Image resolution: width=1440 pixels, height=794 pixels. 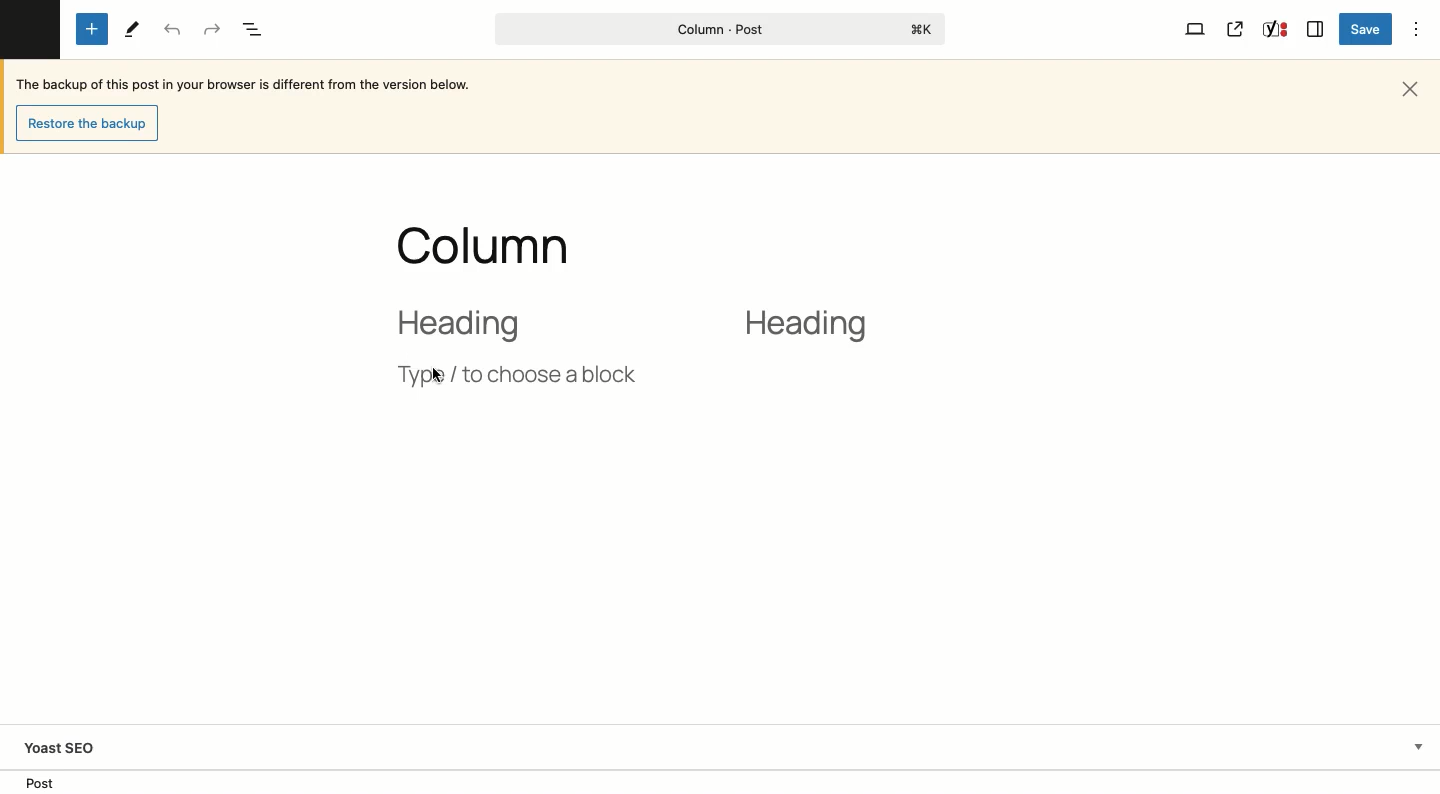 I want to click on View post, so click(x=1236, y=29).